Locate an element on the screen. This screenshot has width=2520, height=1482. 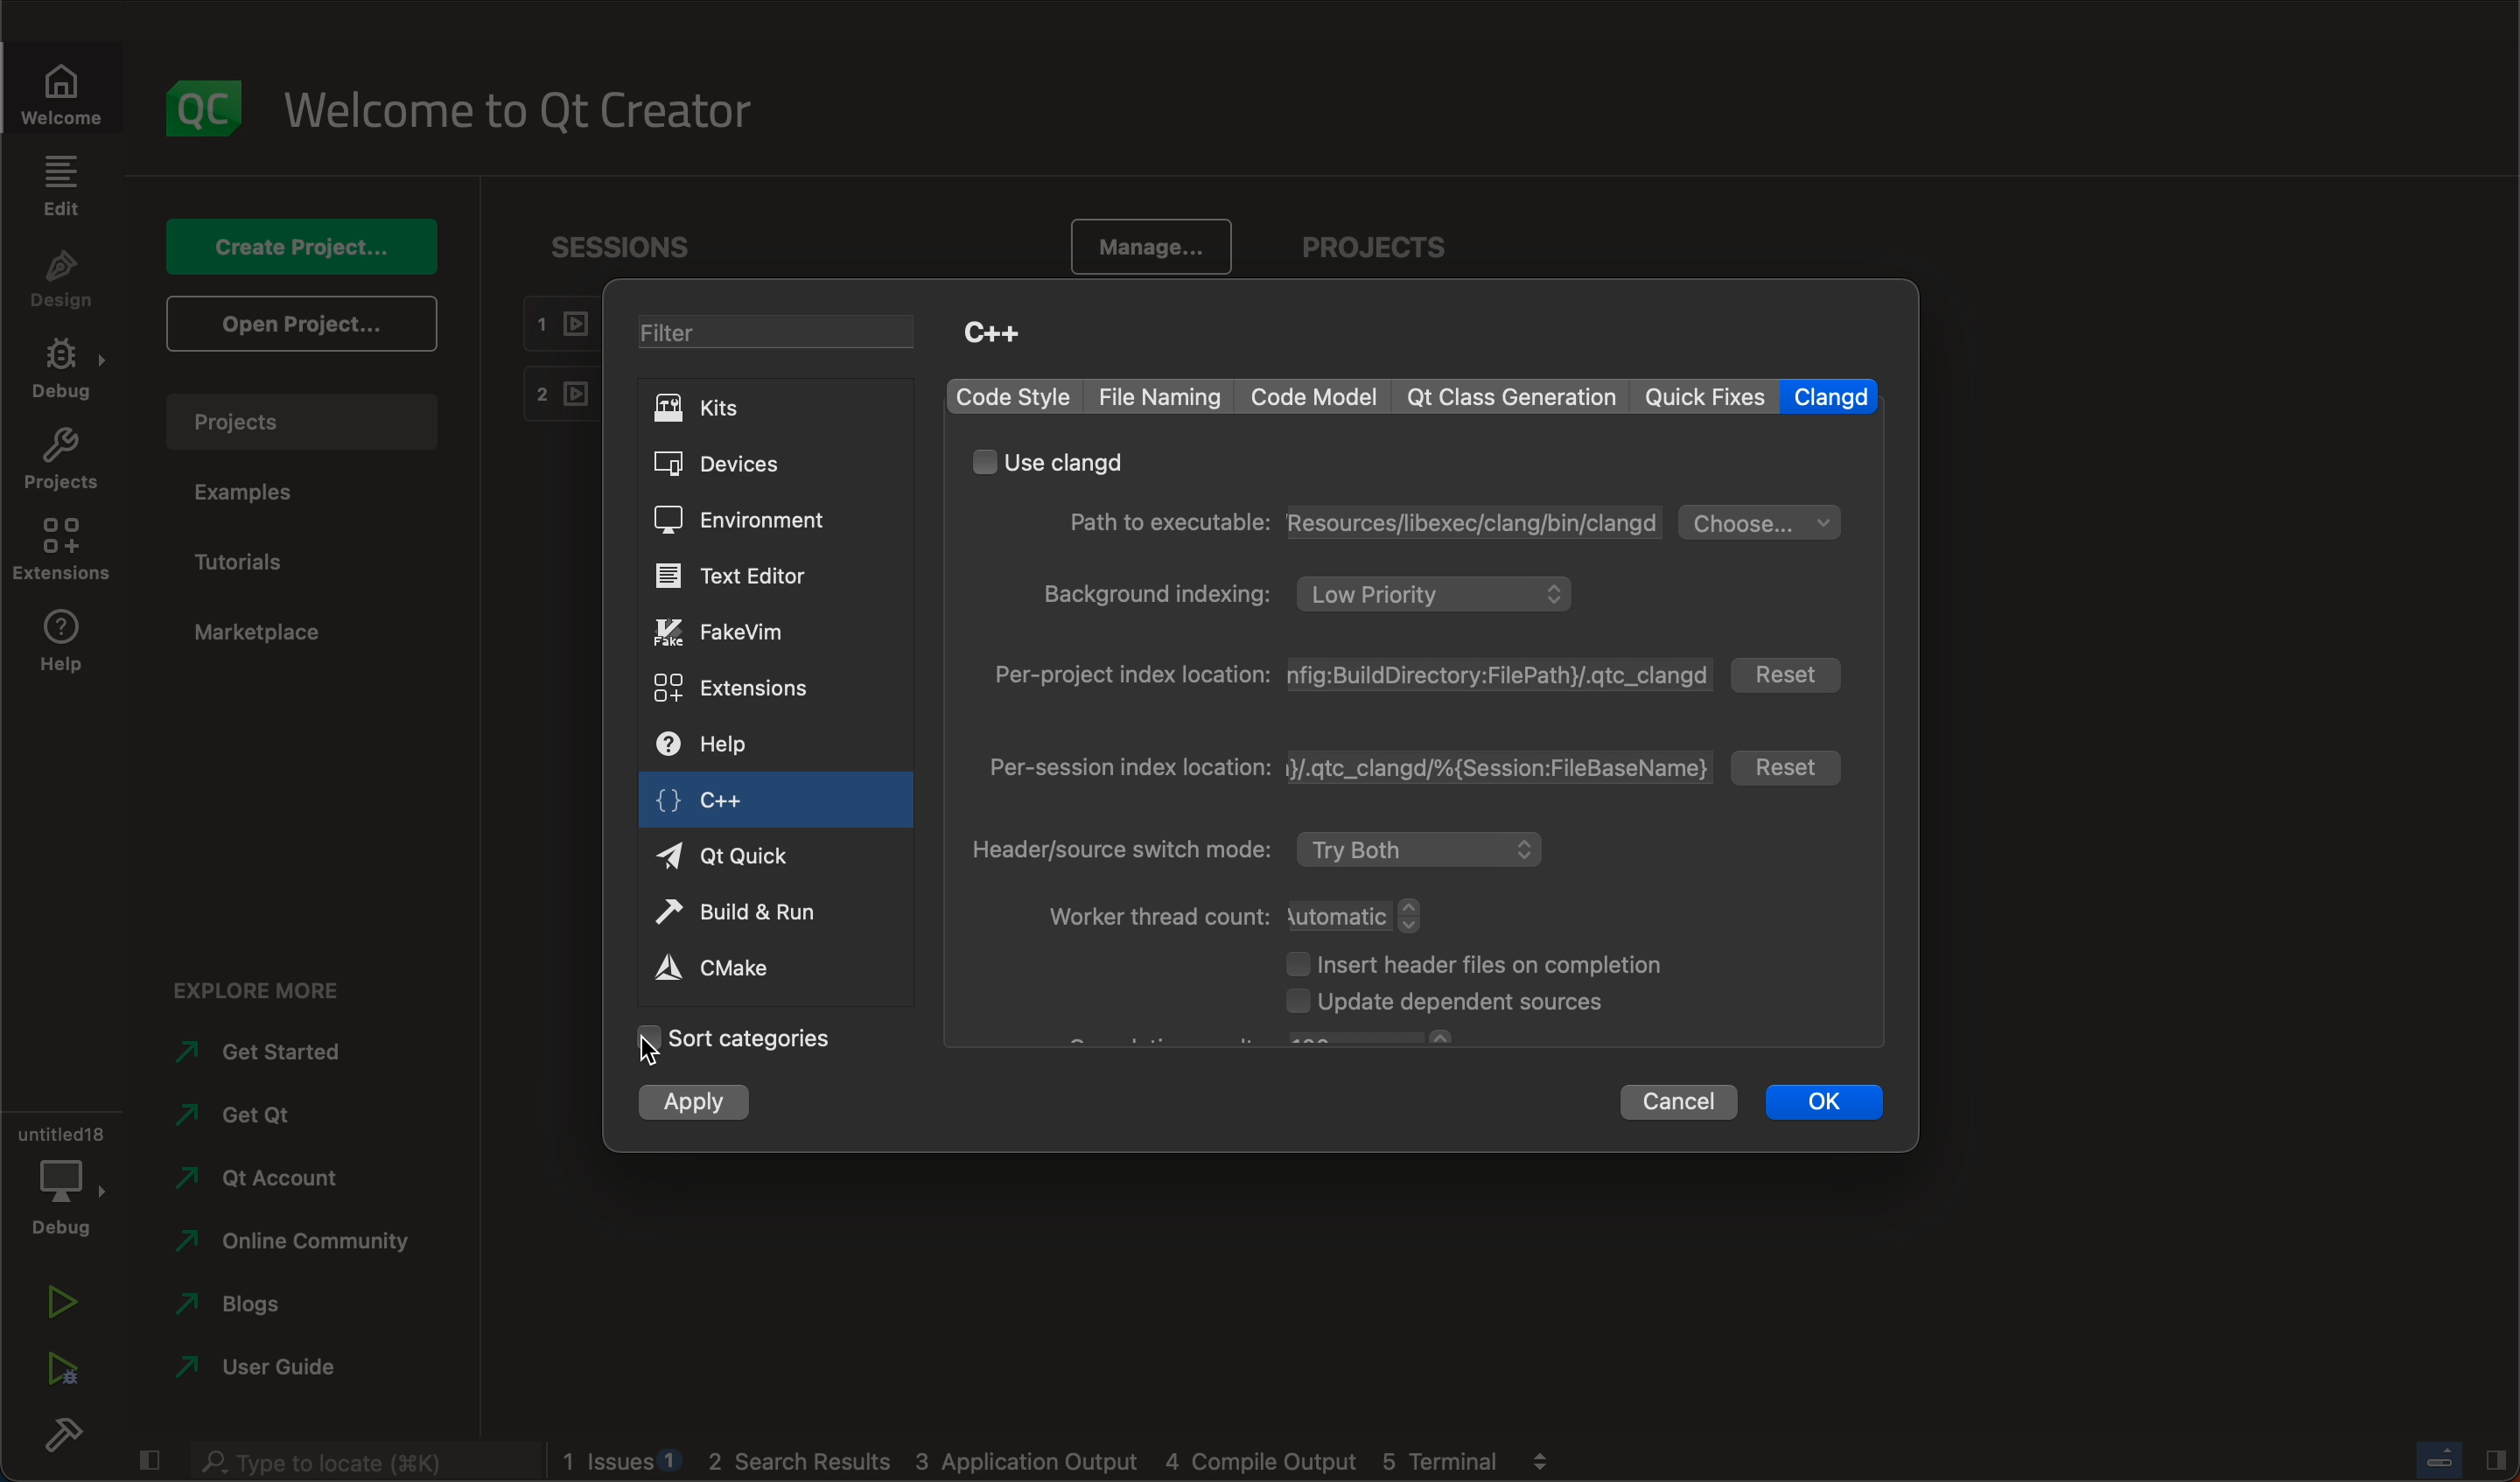
welcome is located at coordinates (65, 88).